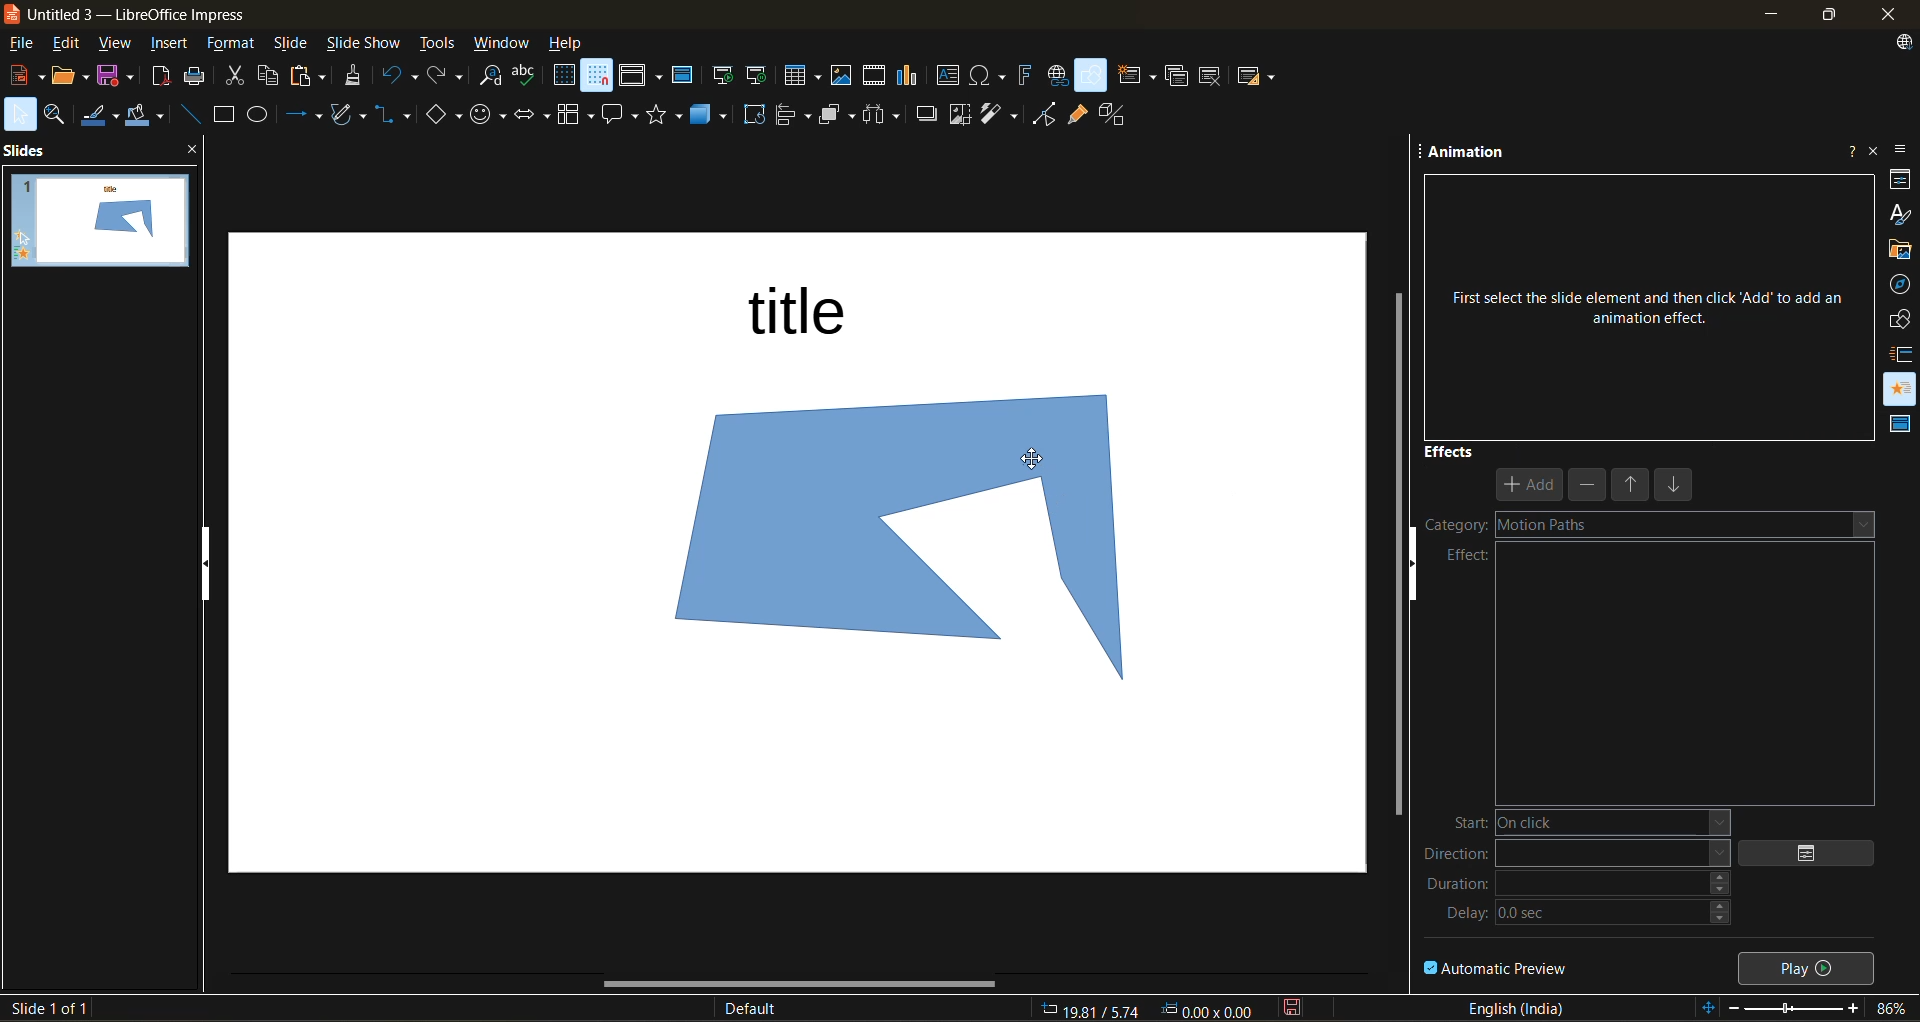 The image size is (1920, 1022). What do you see at coordinates (1113, 115) in the screenshot?
I see `toggle extrusion` at bounding box center [1113, 115].